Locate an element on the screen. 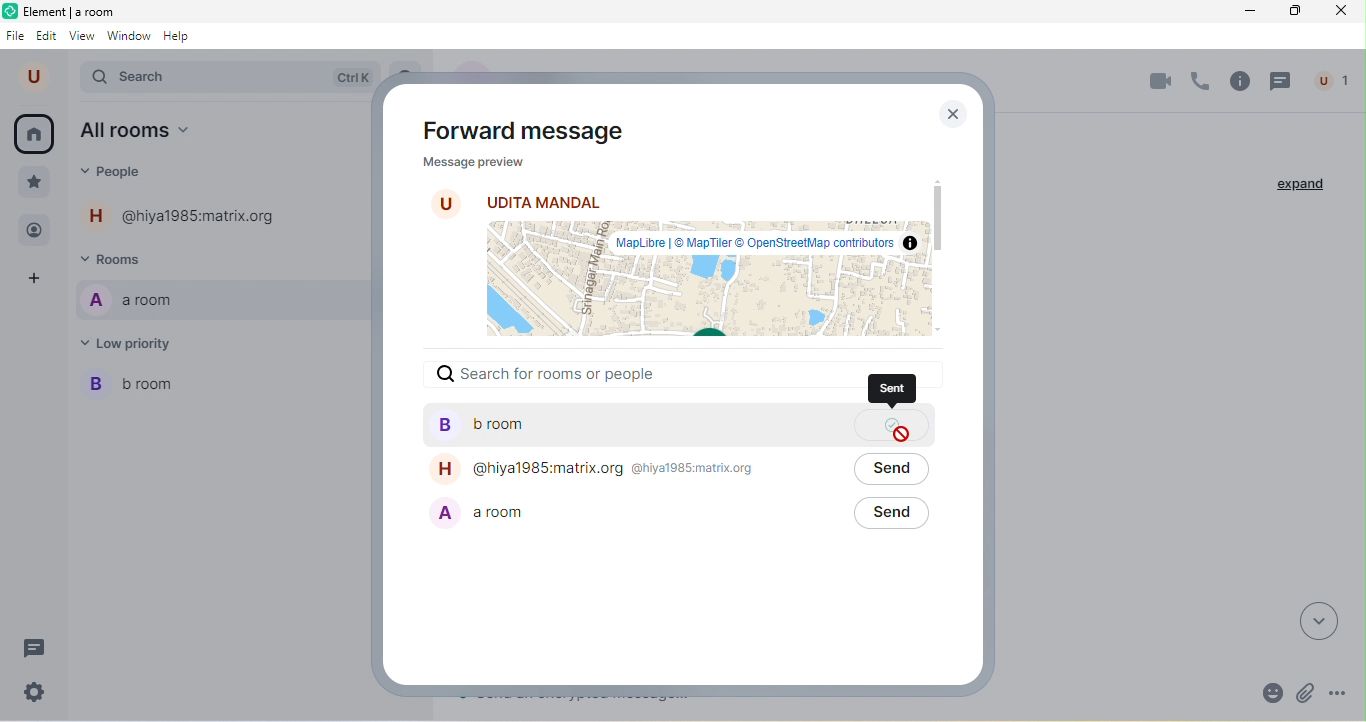 This screenshot has width=1366, height=722. send is located at coordinates (891, 470).